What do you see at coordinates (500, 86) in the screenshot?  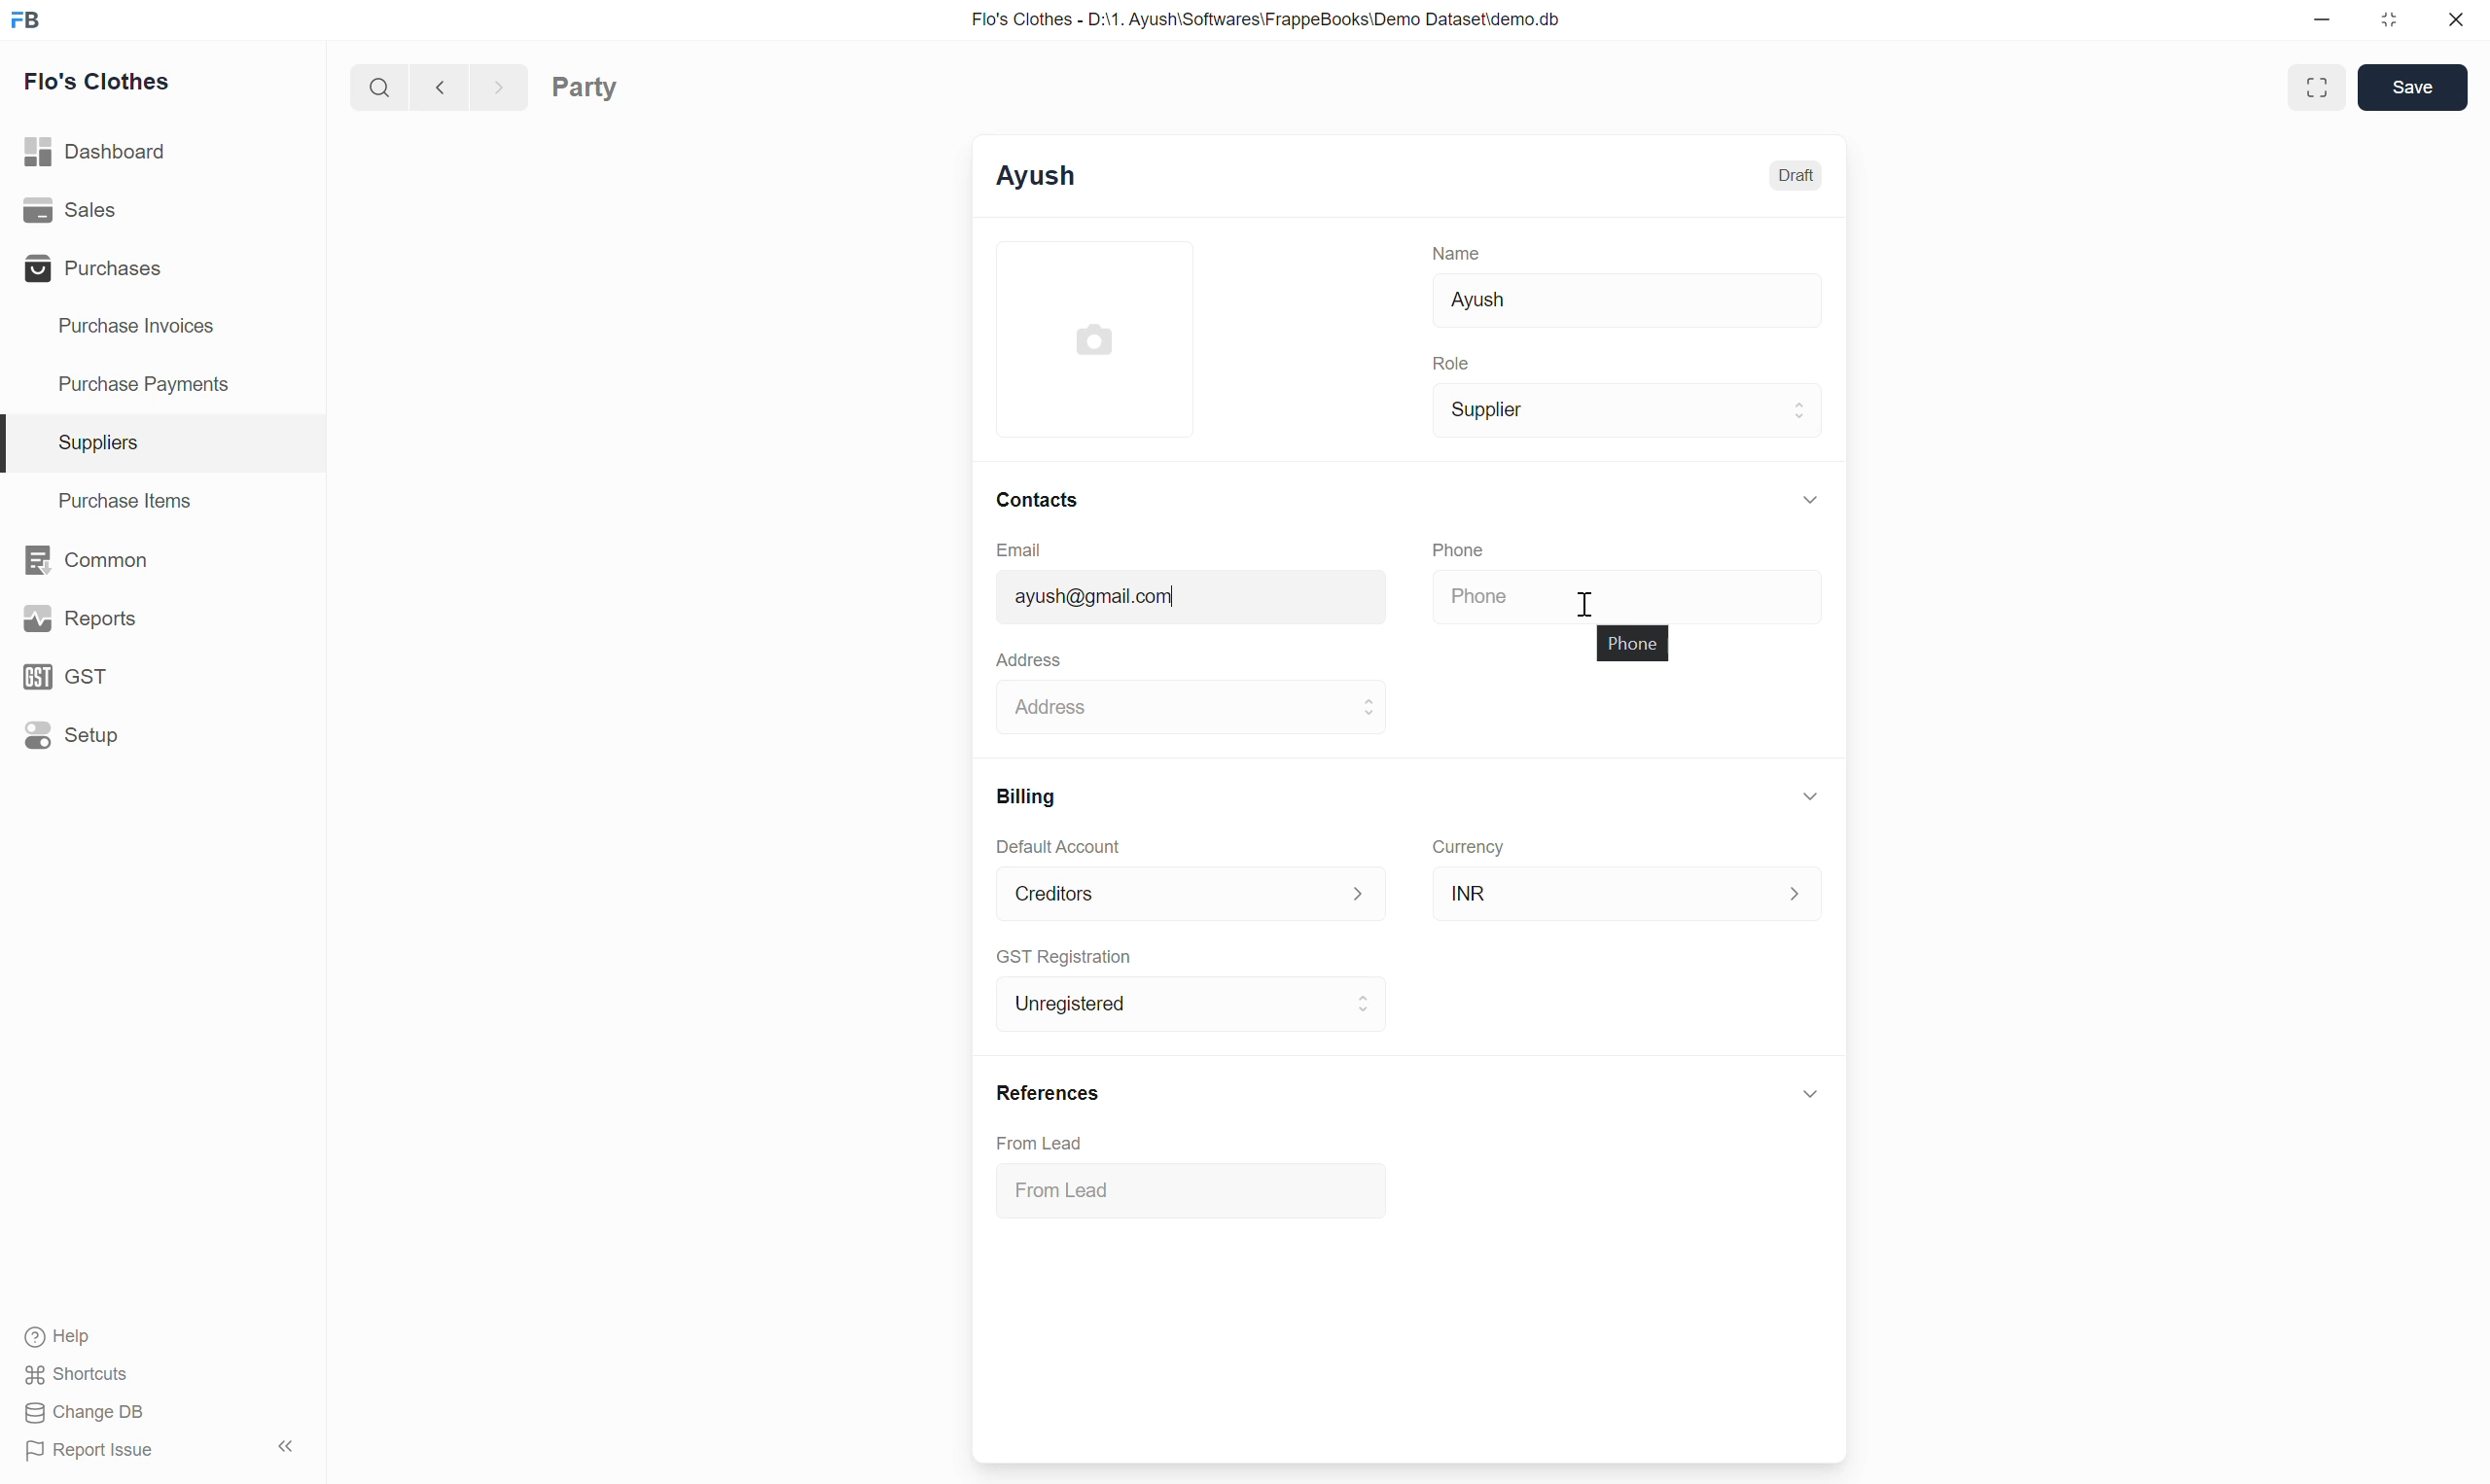 I see `Next` at bounding box center [500, 86].